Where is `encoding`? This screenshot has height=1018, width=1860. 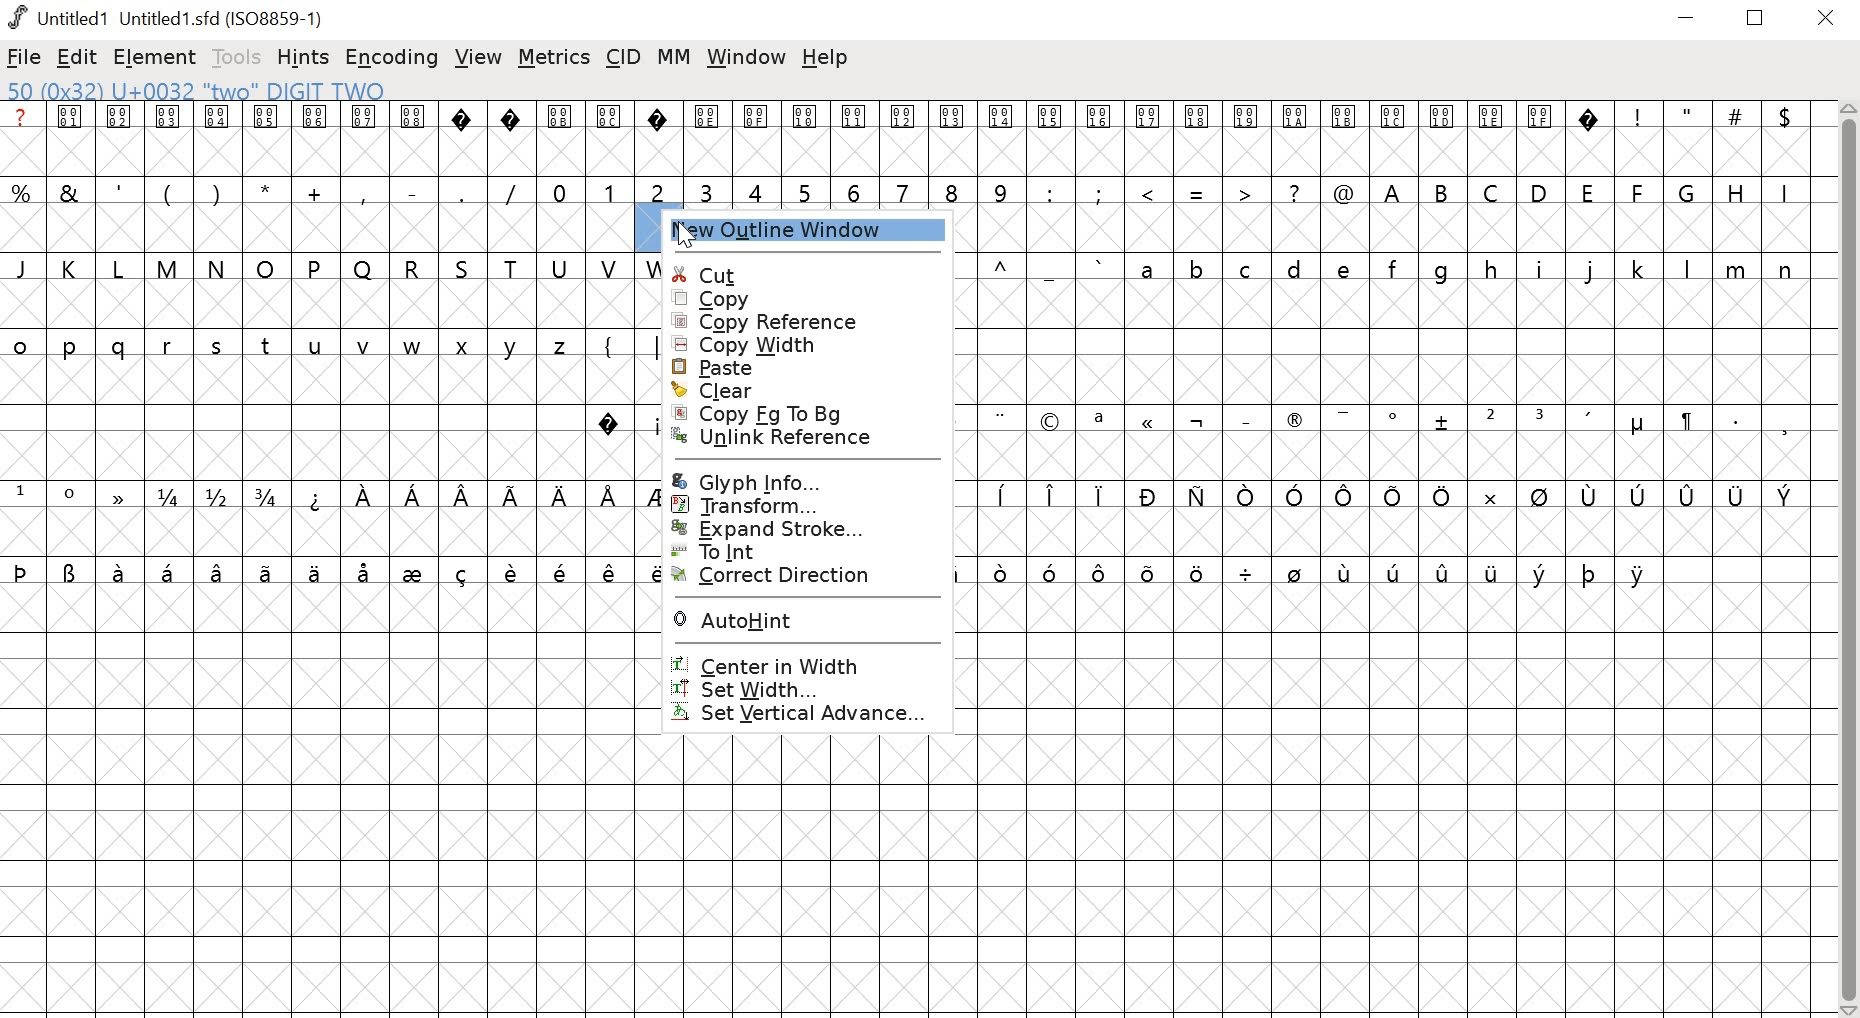 encoding is located at coordinates (393, 57).